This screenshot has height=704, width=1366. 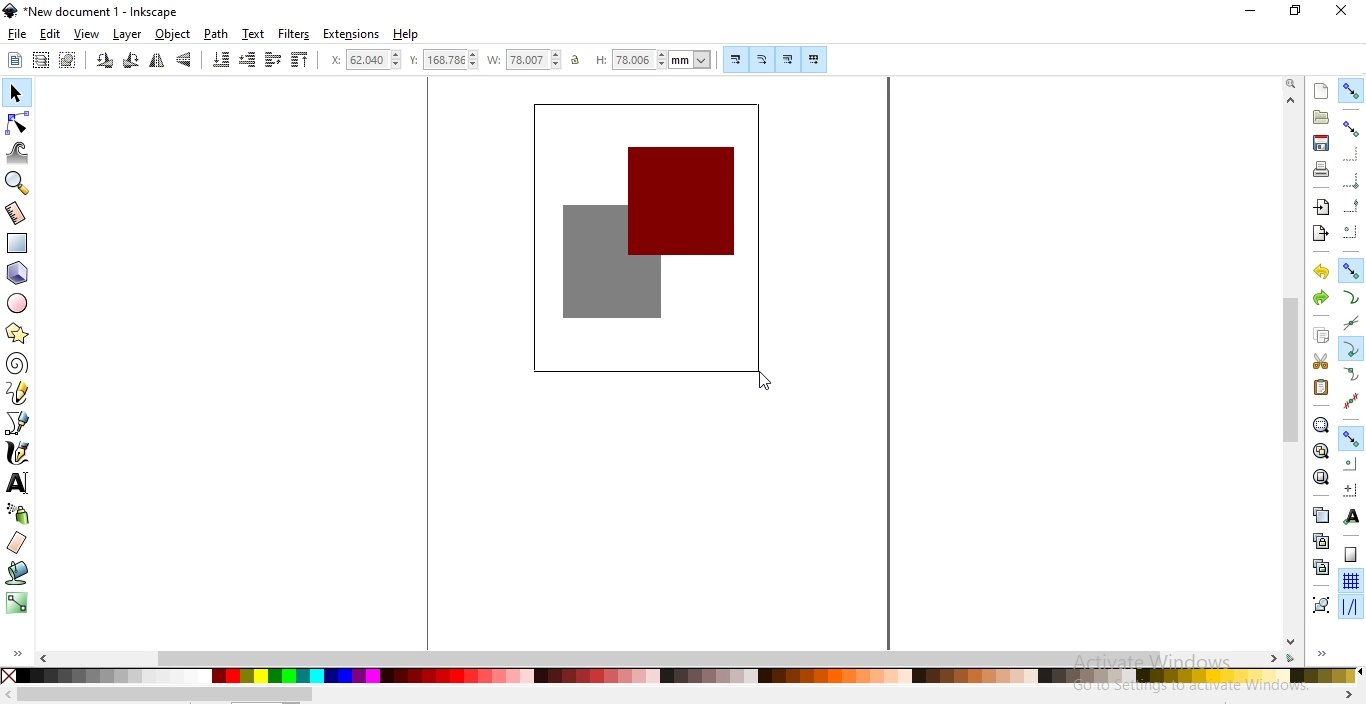 I want to click on snap to path intersection, so click(x=1349, y=324).